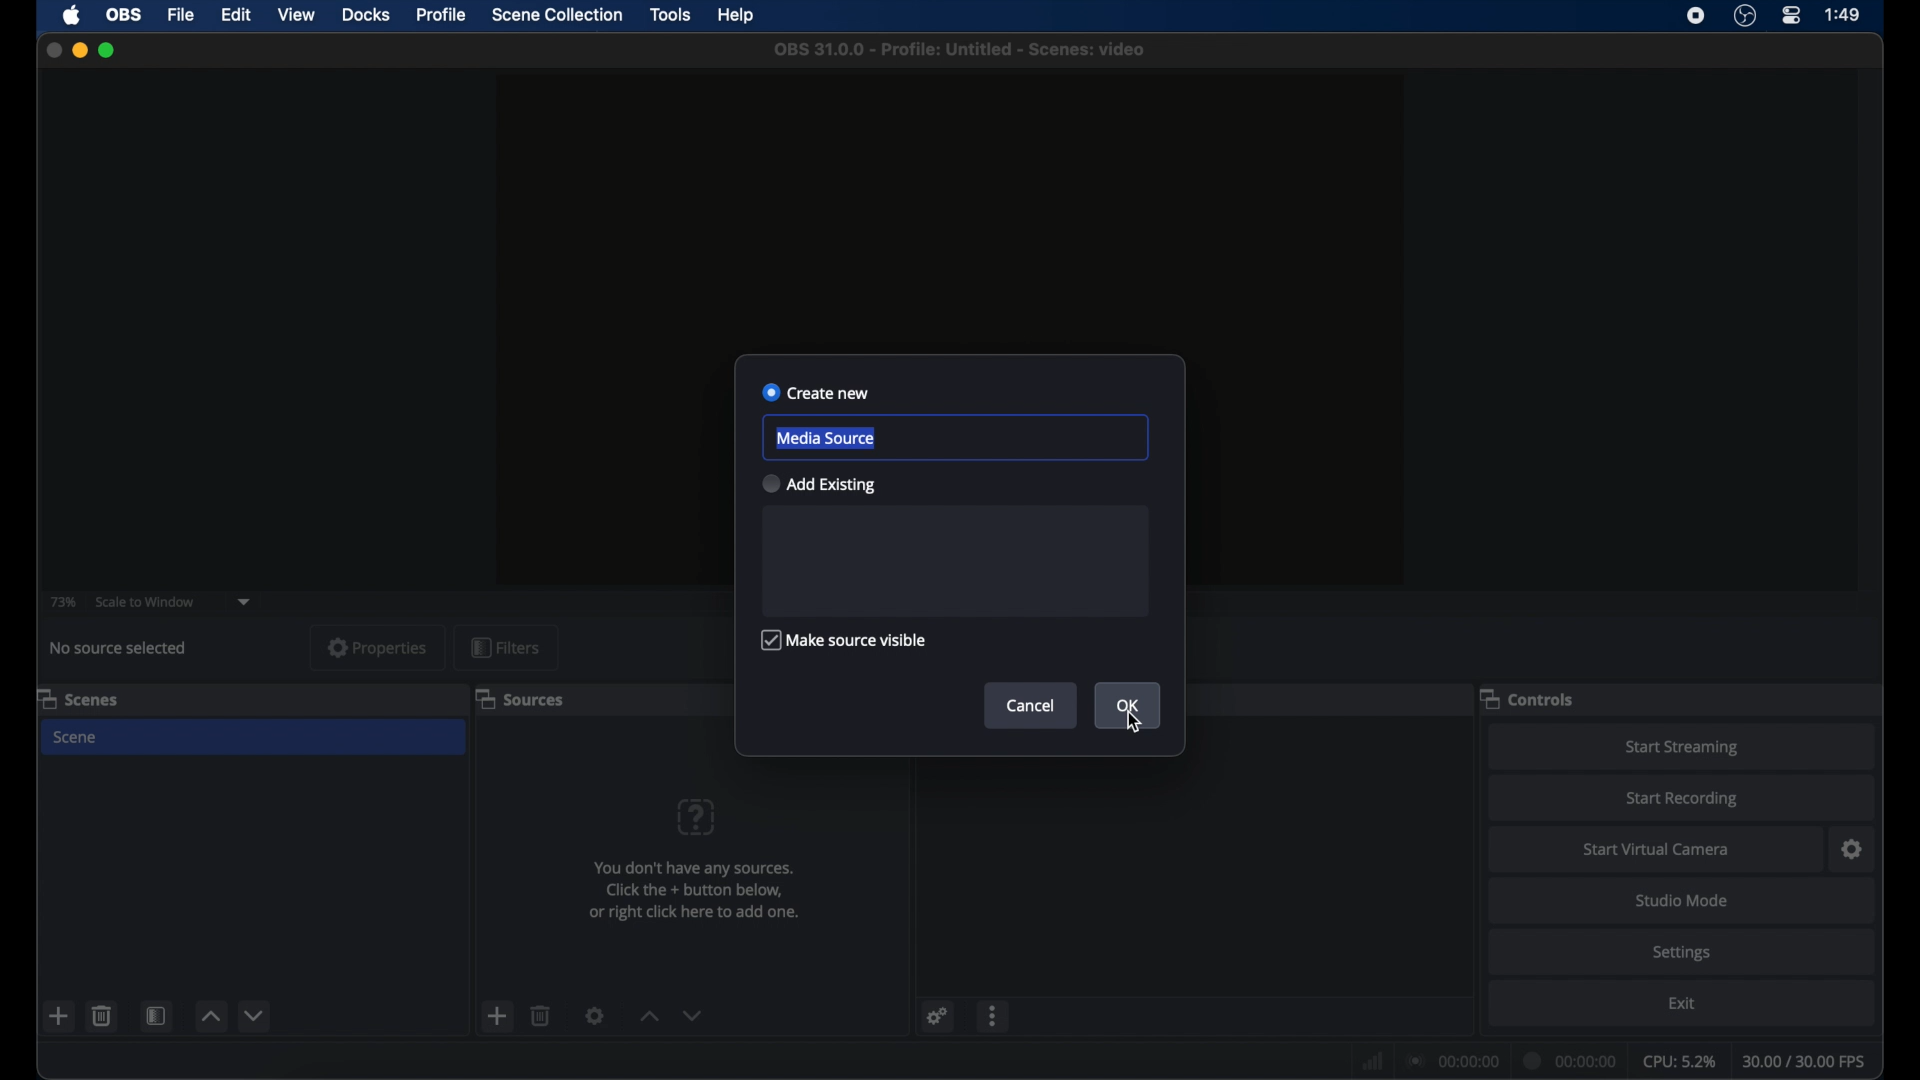 The image size is (1920, 1080). I want to click on decrement, so click(694, 1014).